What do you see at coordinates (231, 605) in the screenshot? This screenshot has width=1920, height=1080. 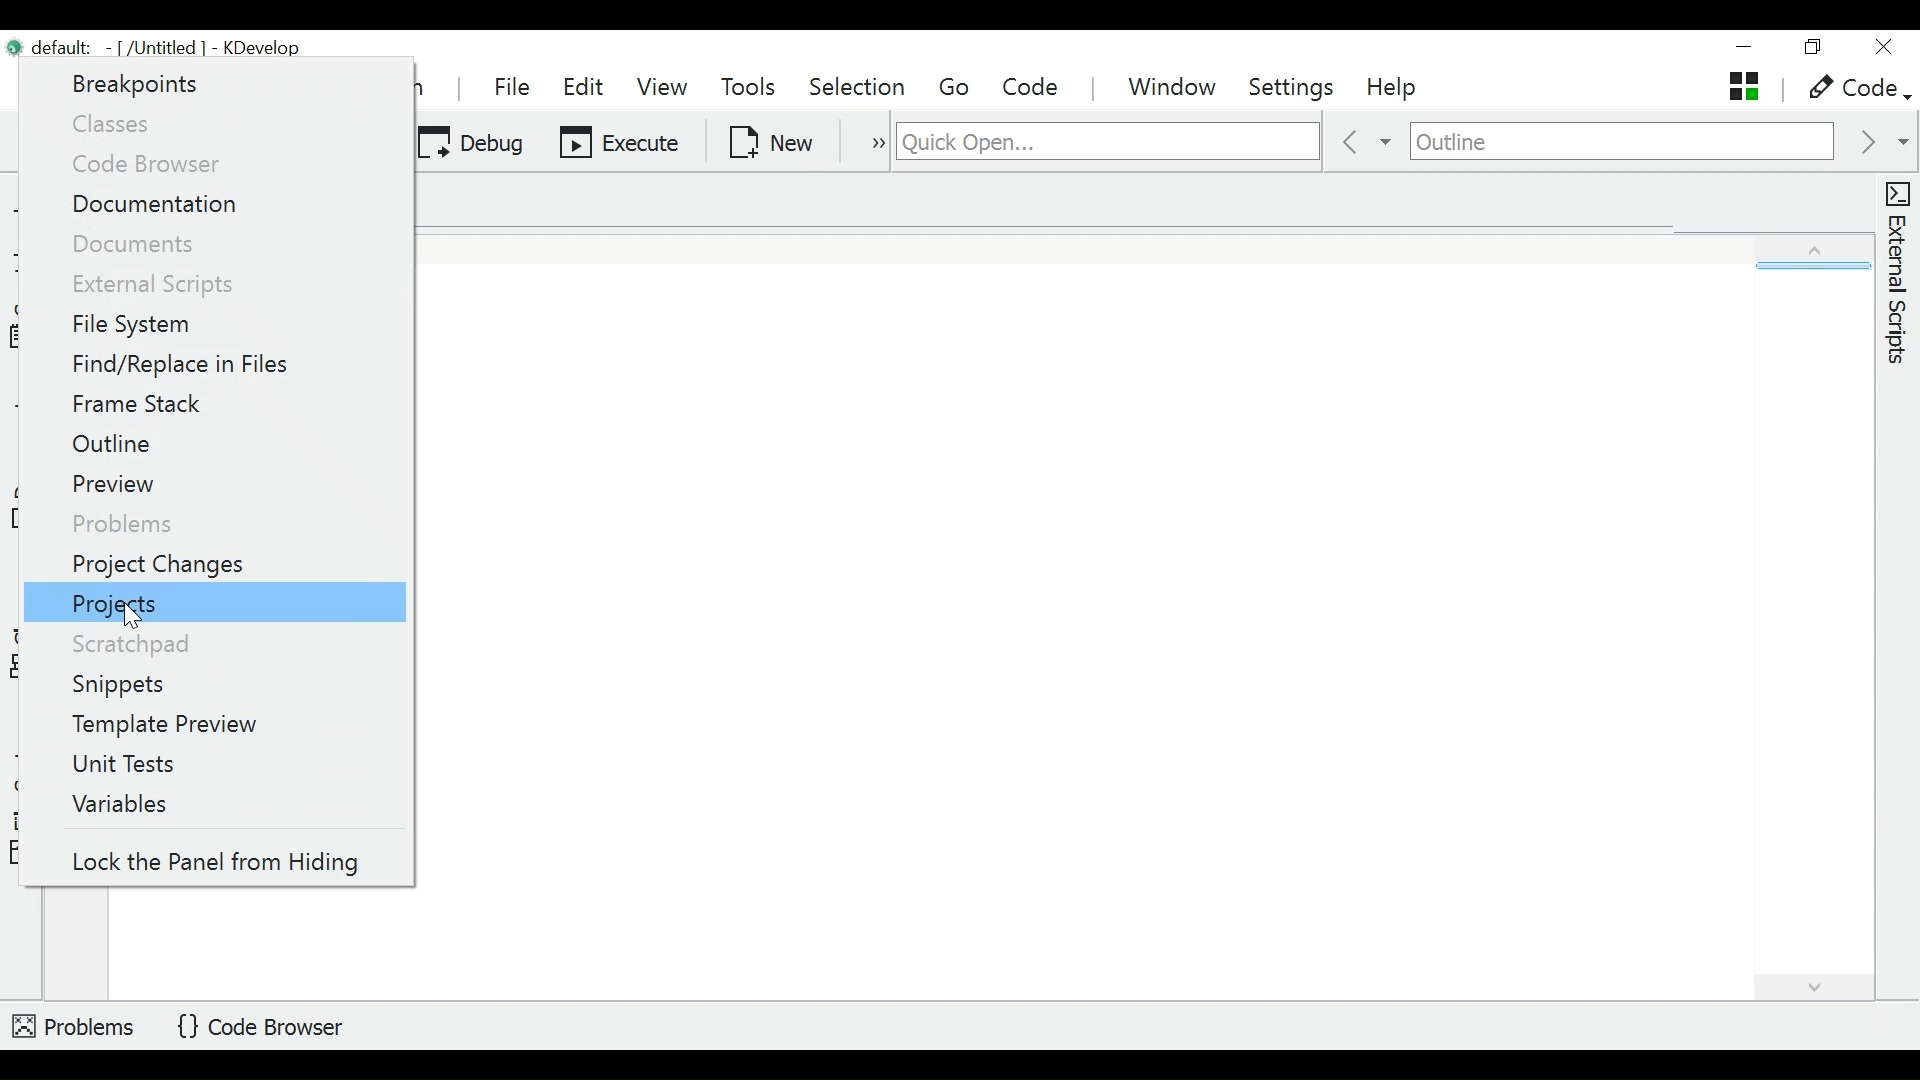 I see `Projects` at bounding box center [231, 605].